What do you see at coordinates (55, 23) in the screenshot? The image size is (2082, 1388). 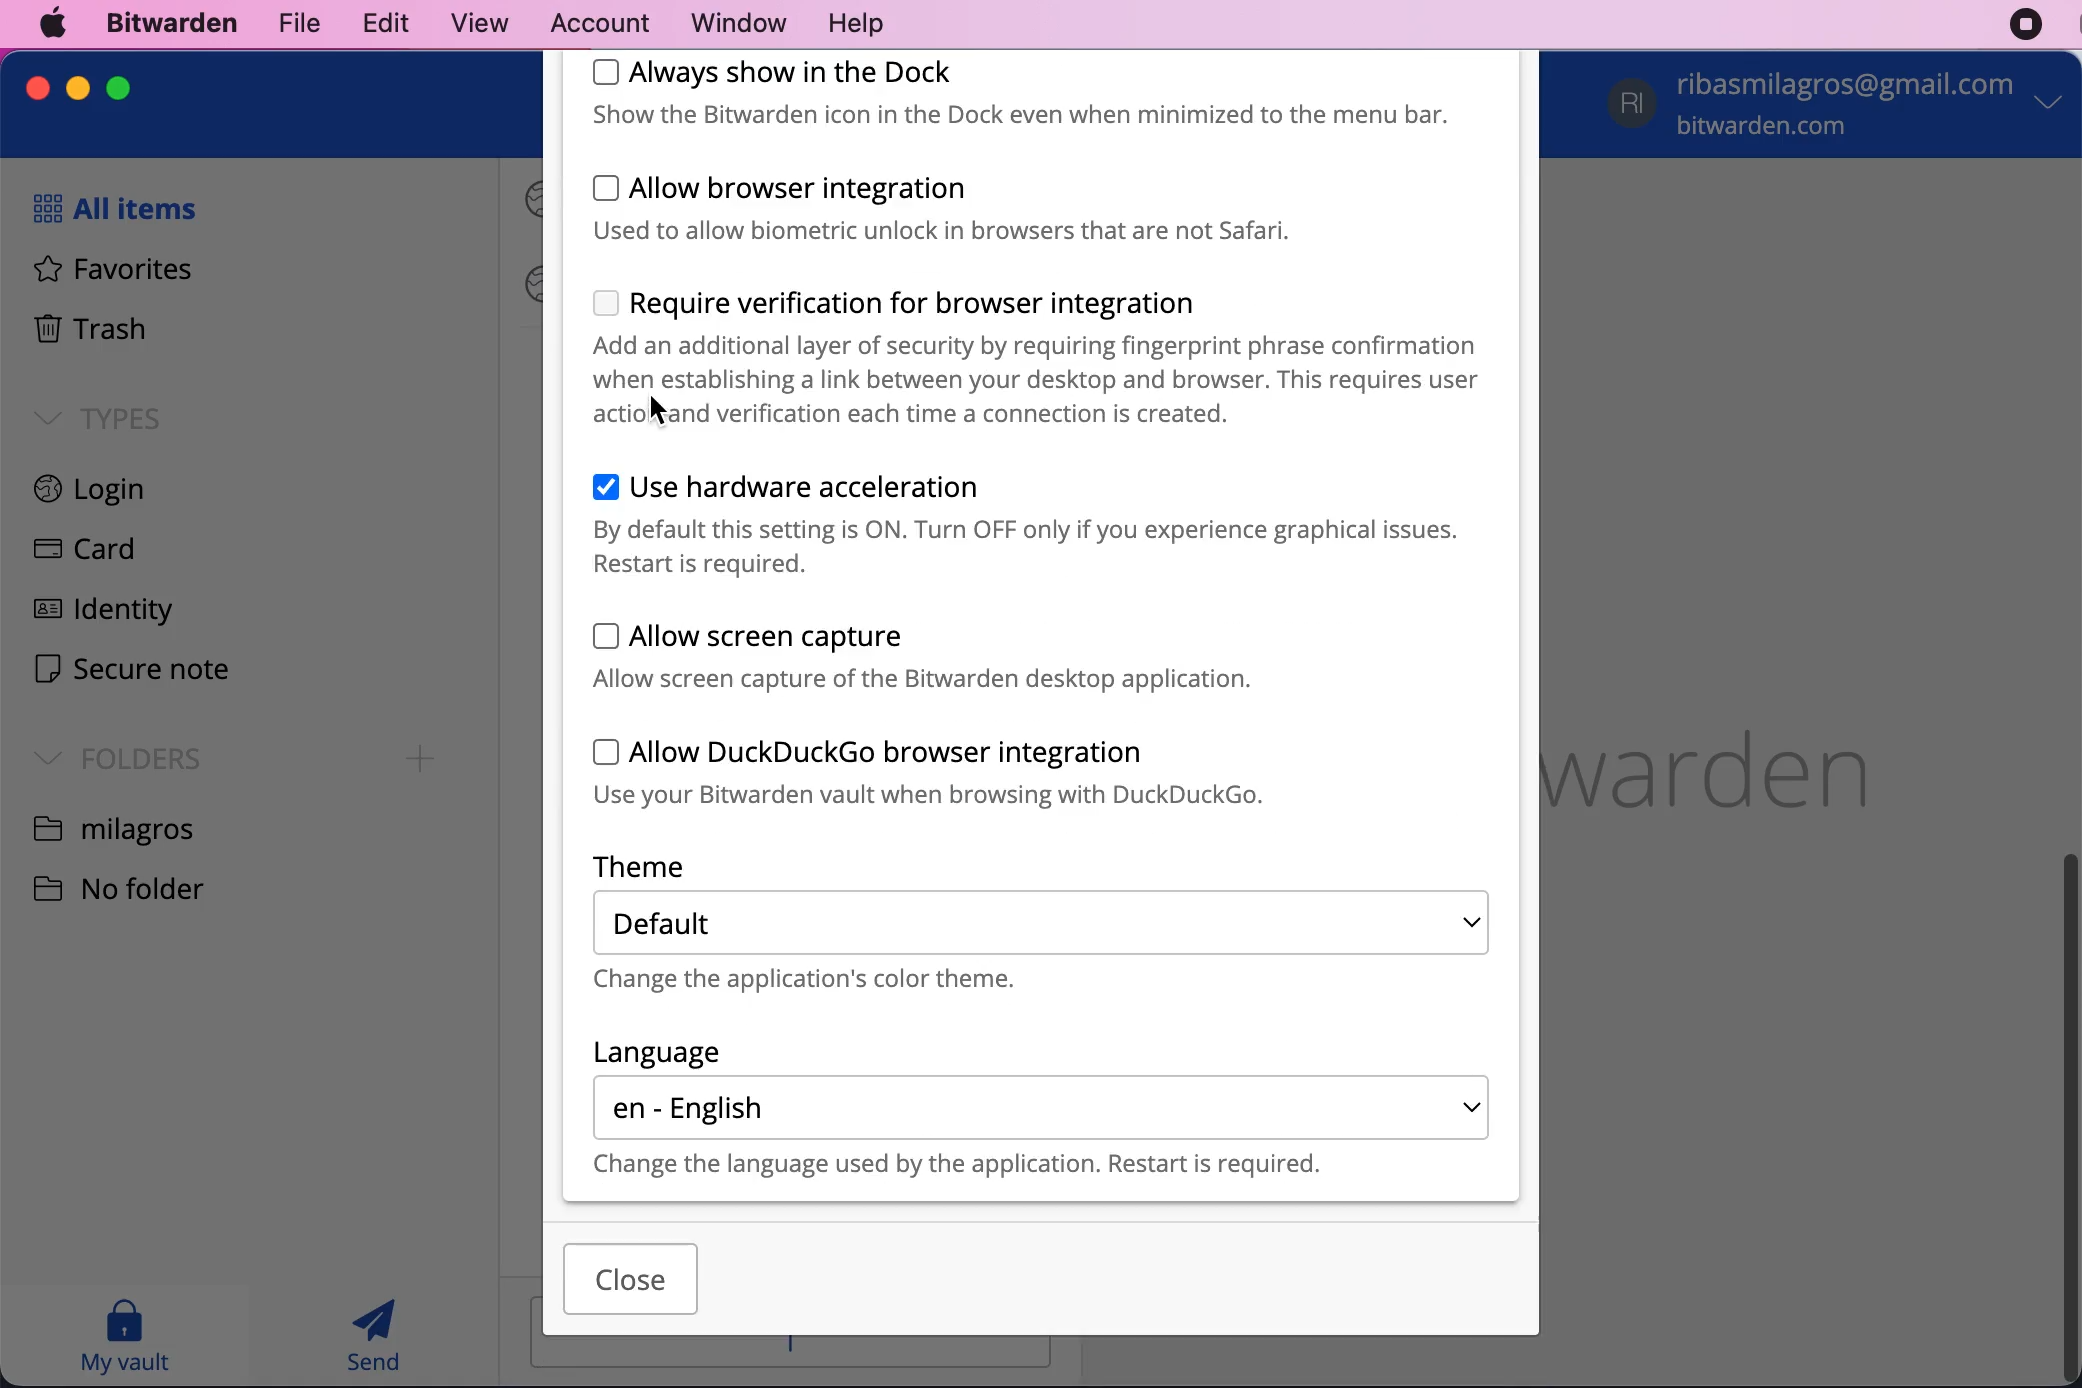 I see `mac logo` at bounding box center [55, 23].